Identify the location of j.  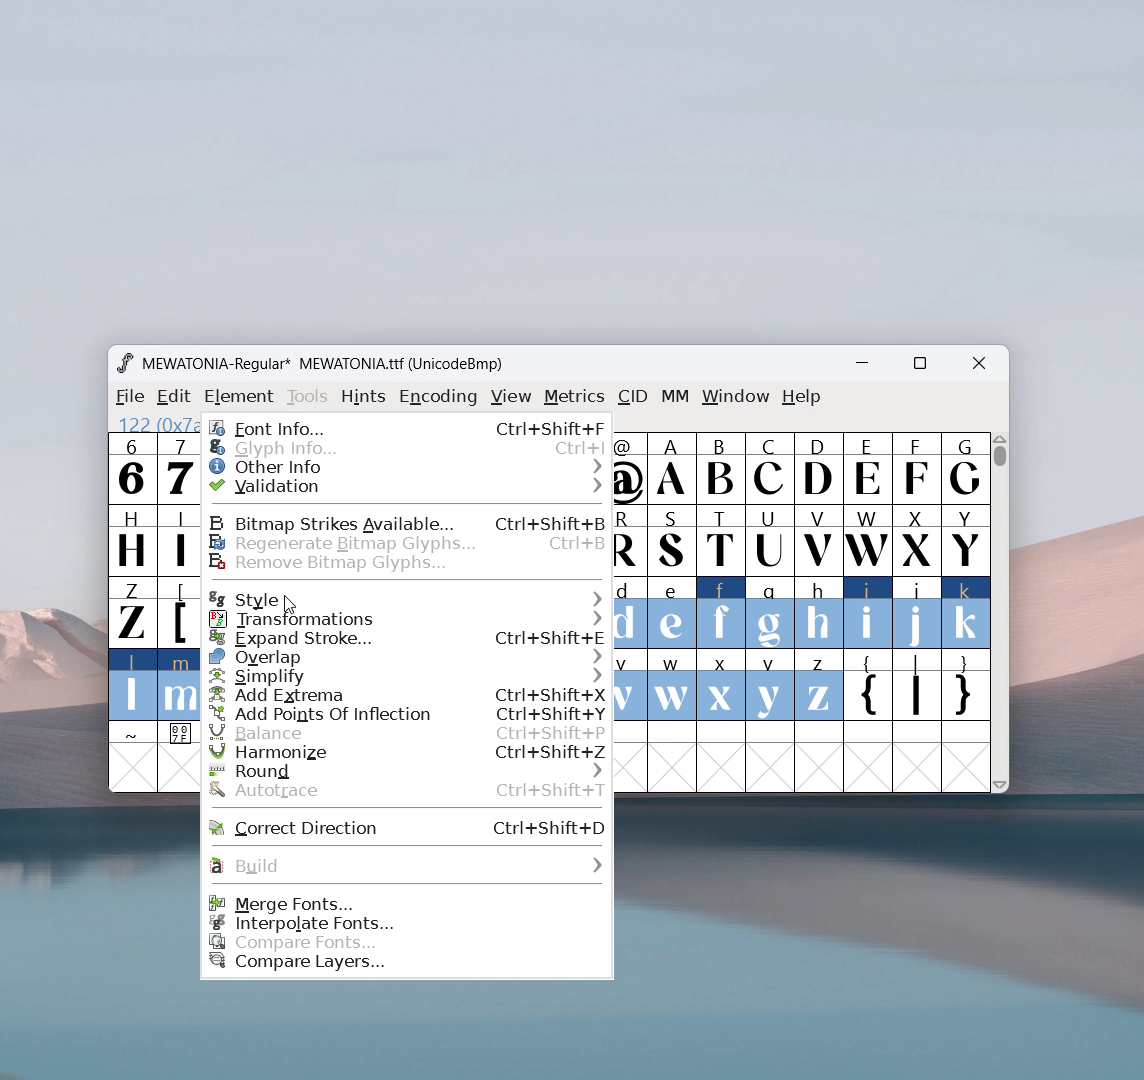
(918, 613).